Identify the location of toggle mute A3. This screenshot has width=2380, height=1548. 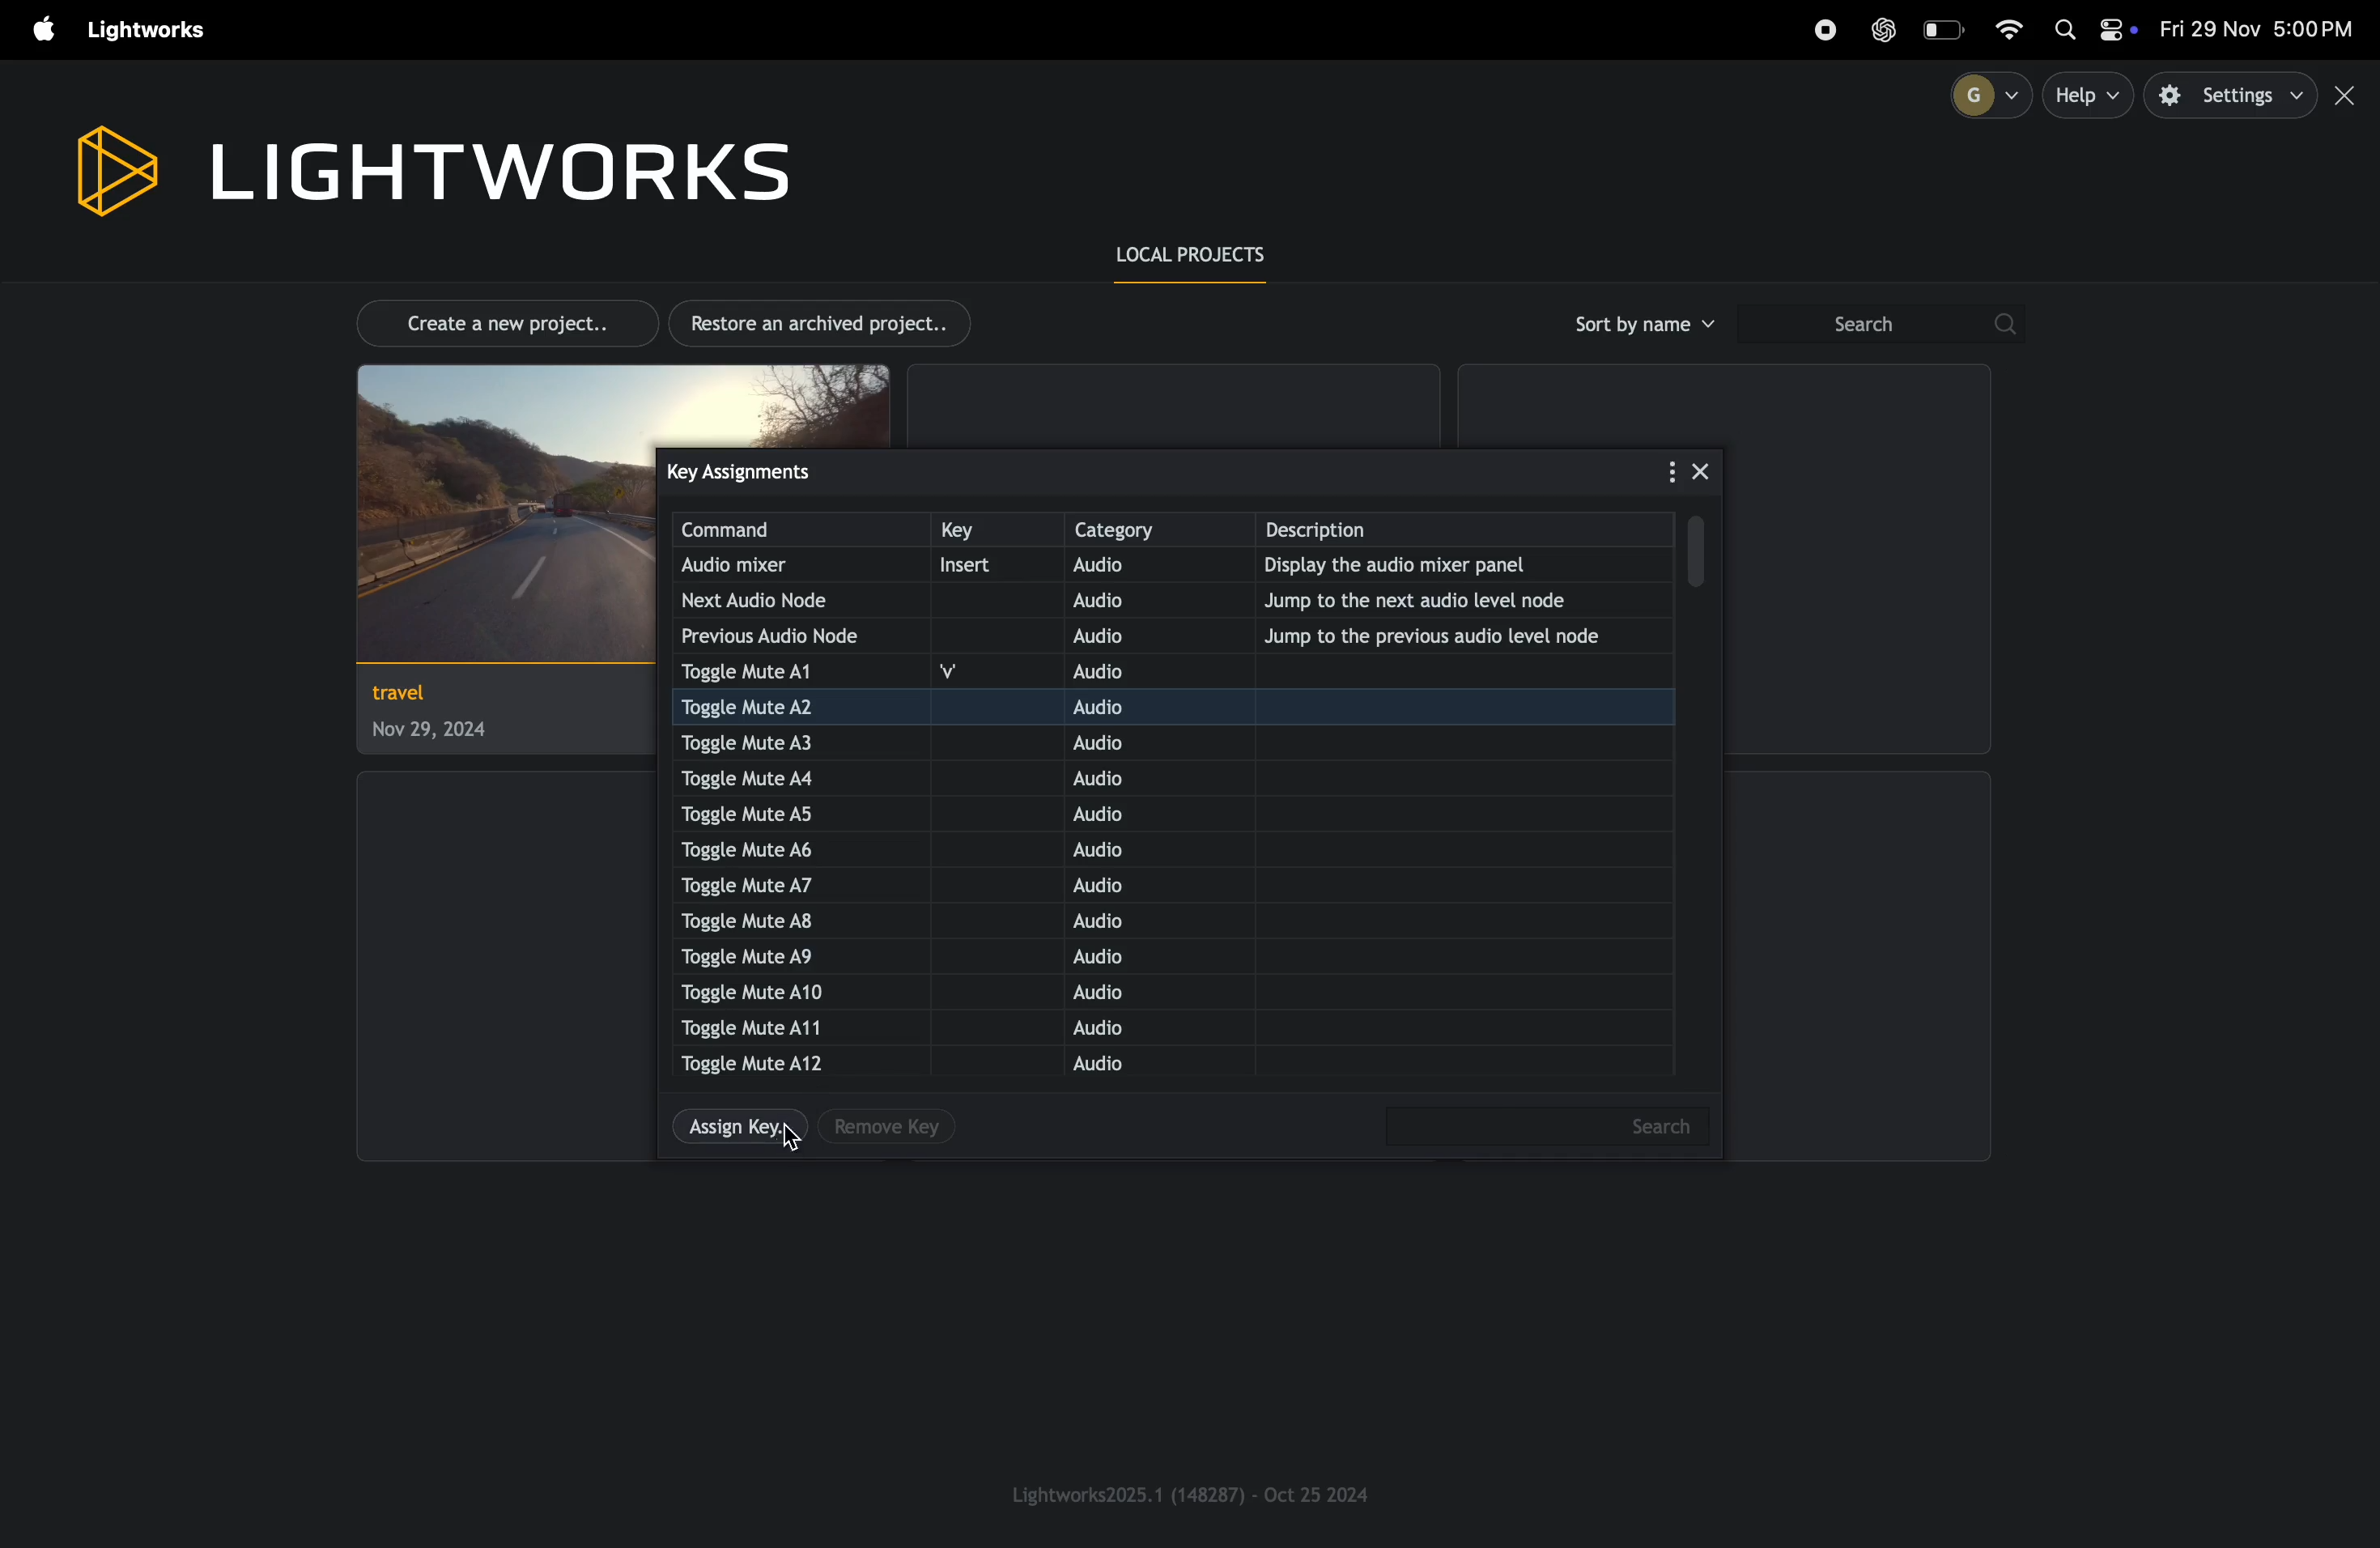
(784, 741).